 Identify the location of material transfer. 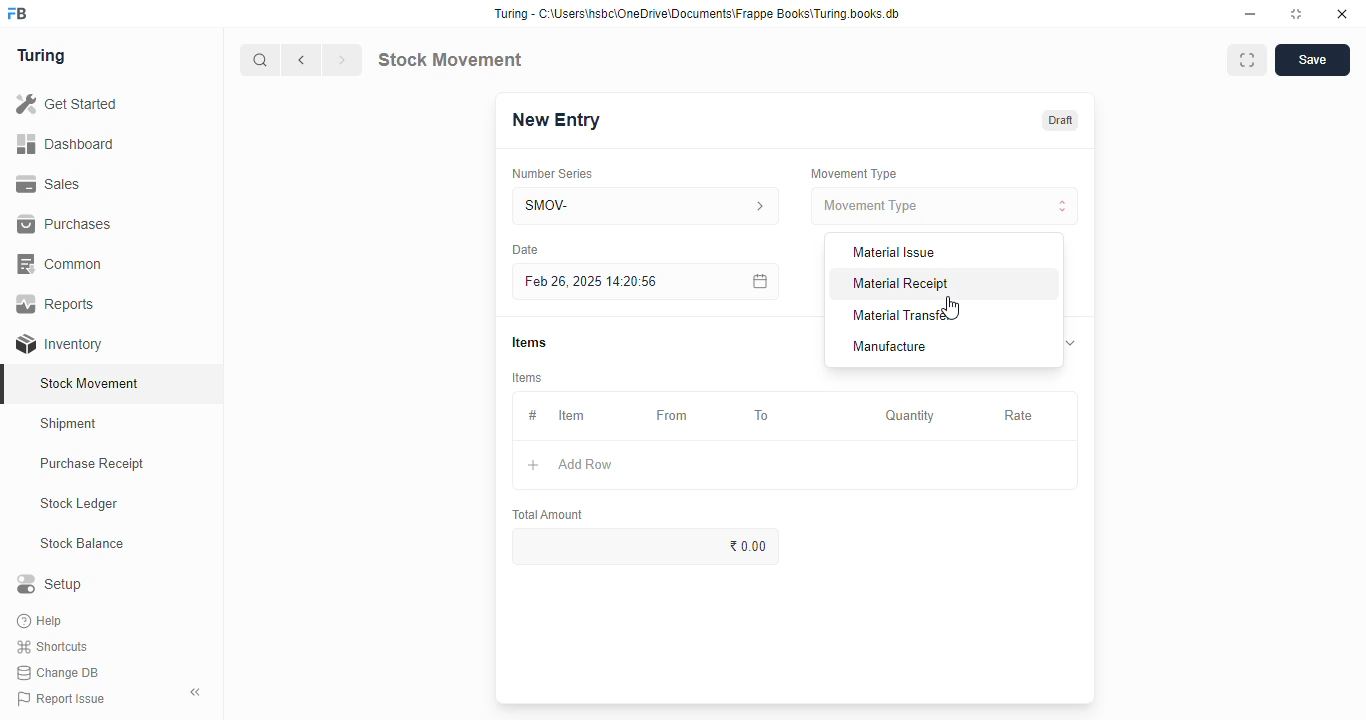
(902, 316).